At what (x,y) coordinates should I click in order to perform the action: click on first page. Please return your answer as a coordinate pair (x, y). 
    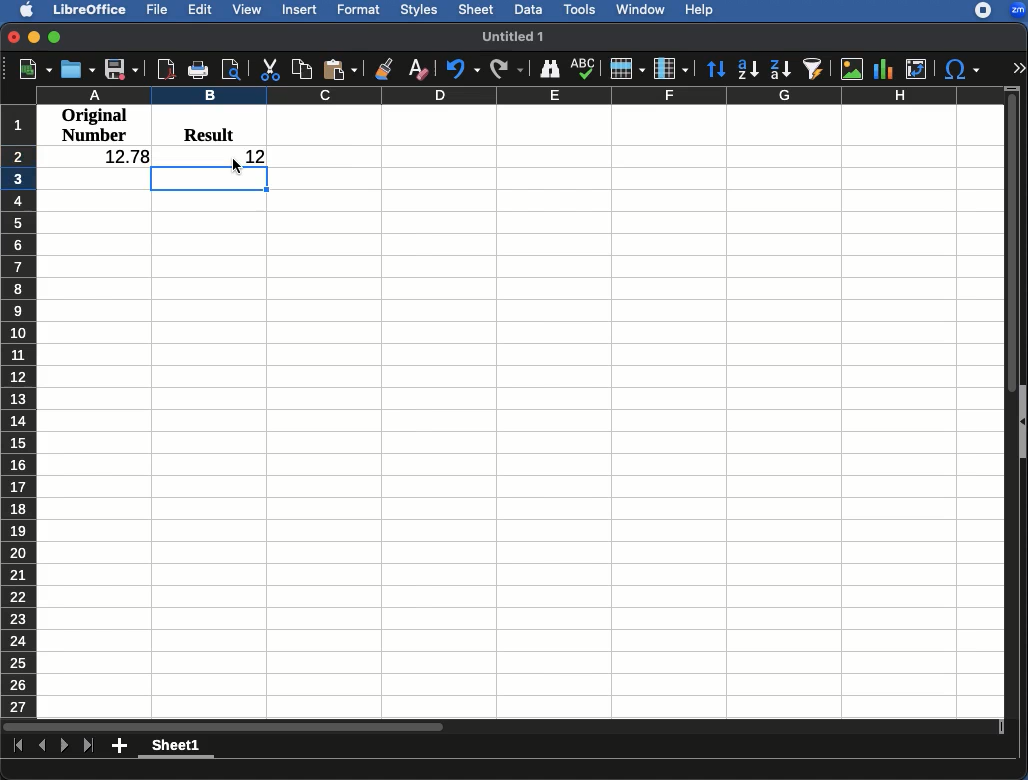
    Looking at the image, I should click on (19, 747).